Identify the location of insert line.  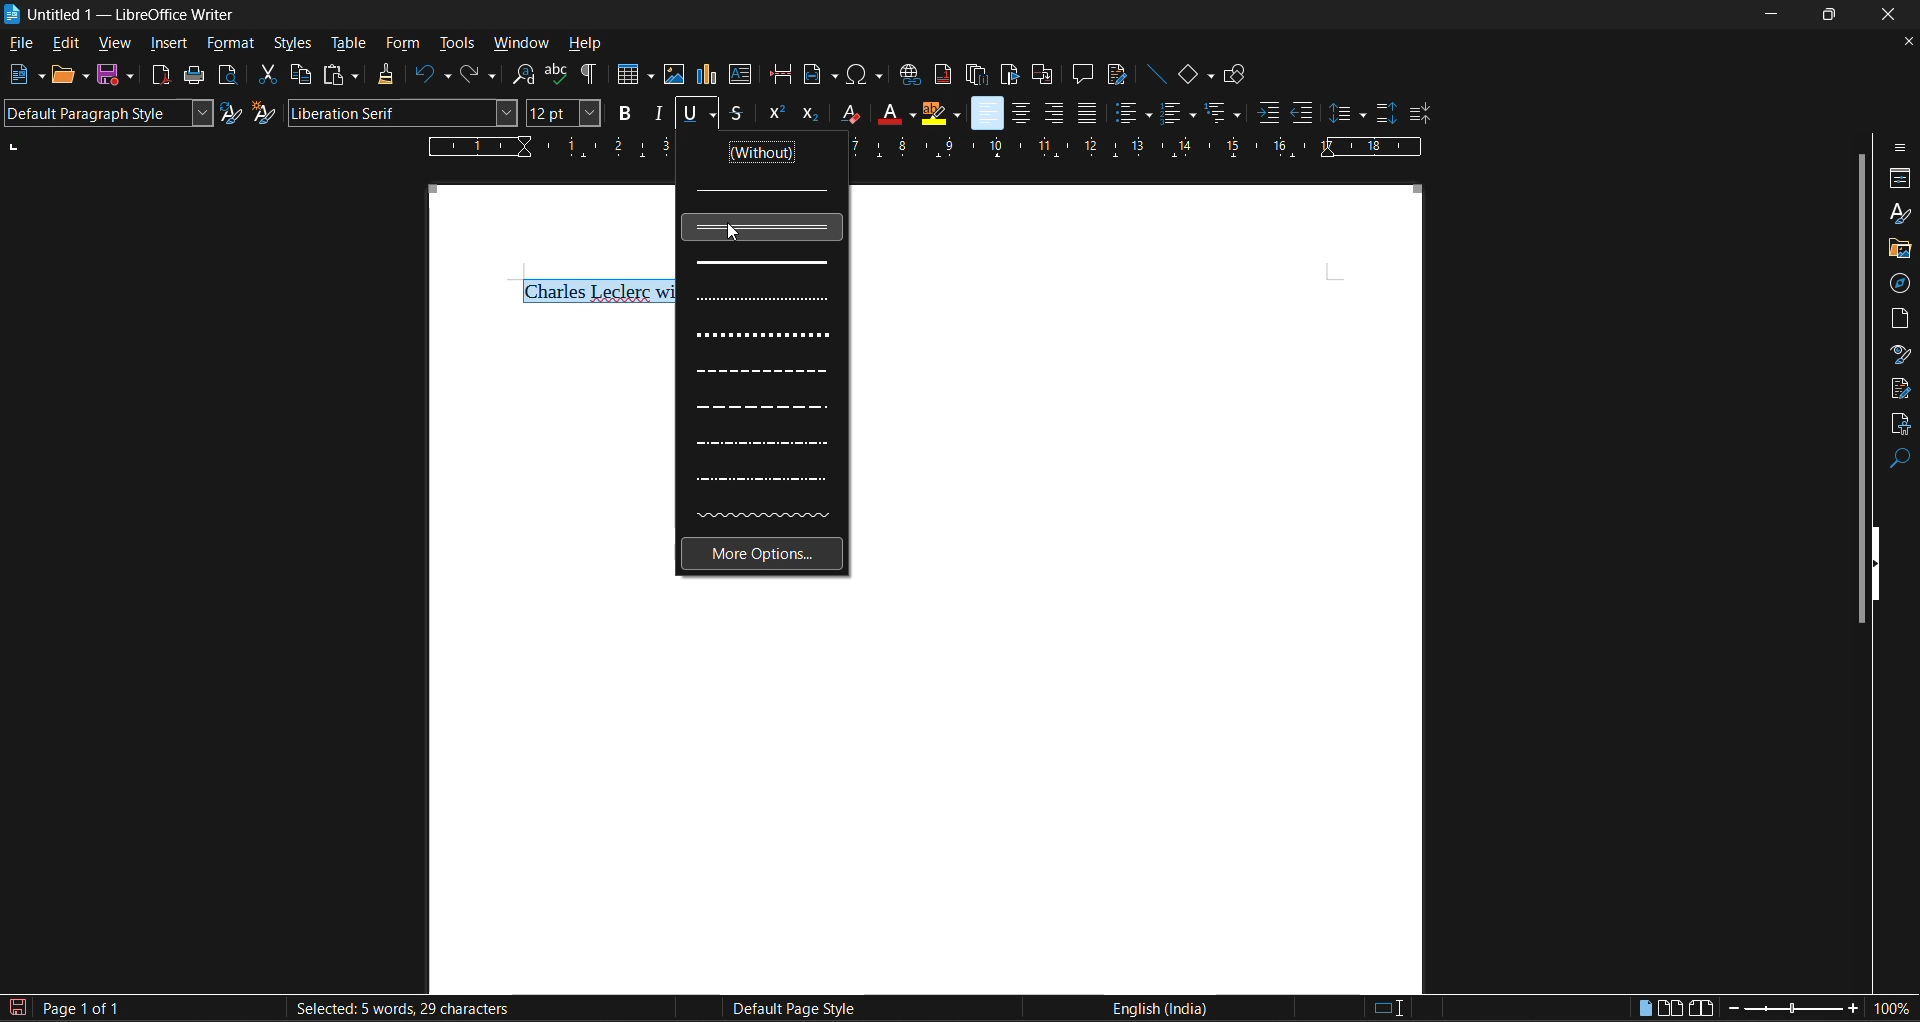
(1155, 74).